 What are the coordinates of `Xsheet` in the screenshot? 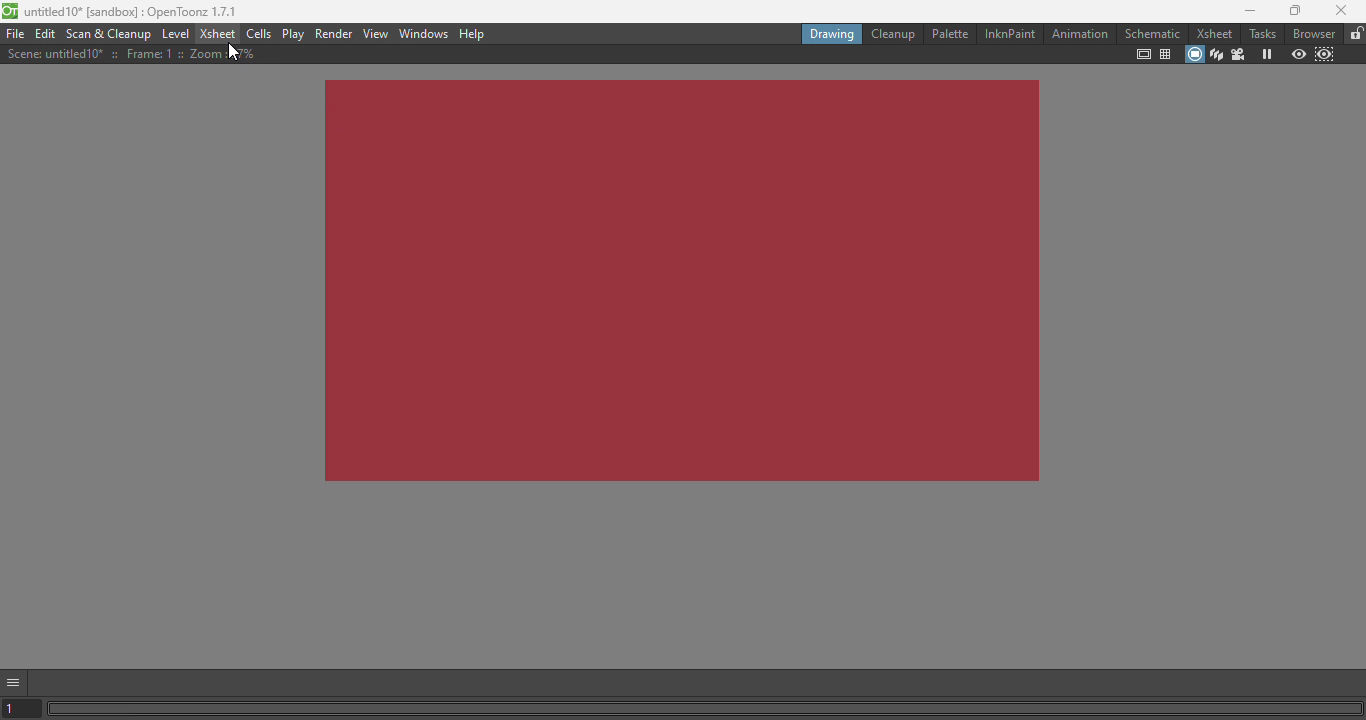 It's located at (219, 33).